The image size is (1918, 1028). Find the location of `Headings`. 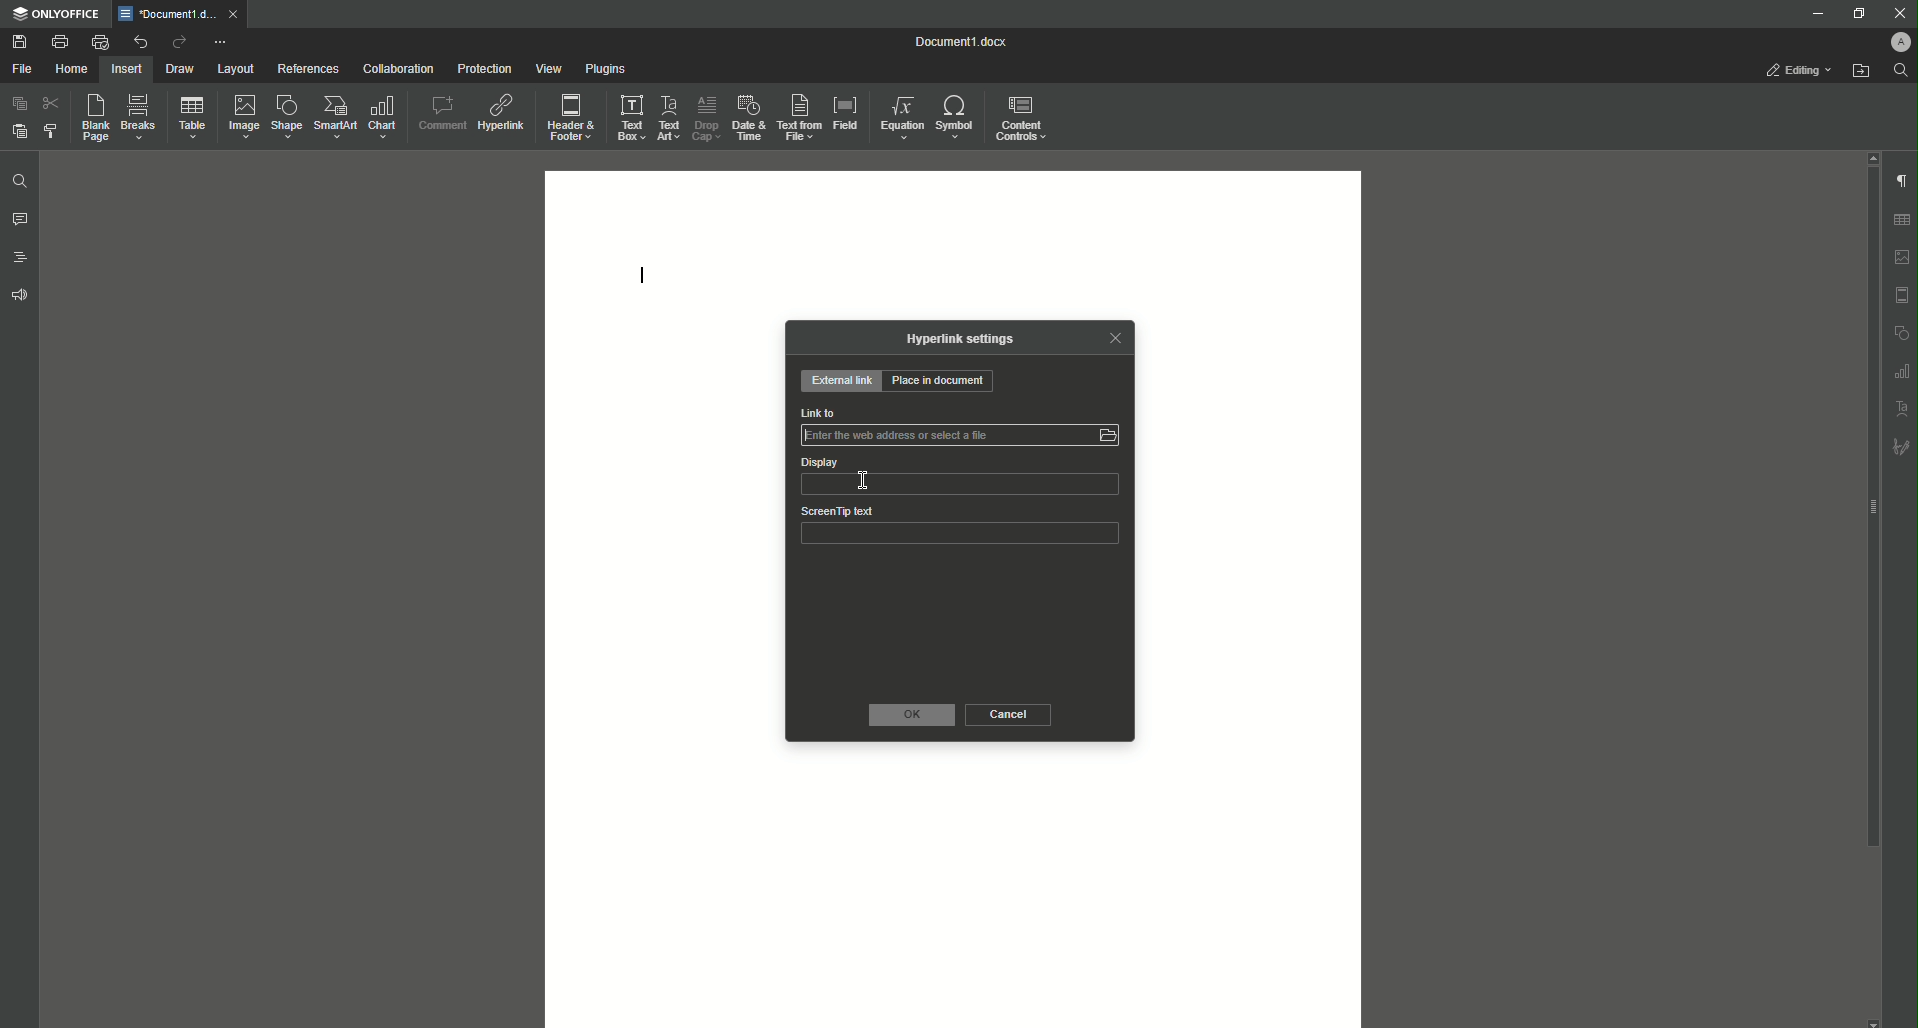

Headings is located at coordinates (20, 258).